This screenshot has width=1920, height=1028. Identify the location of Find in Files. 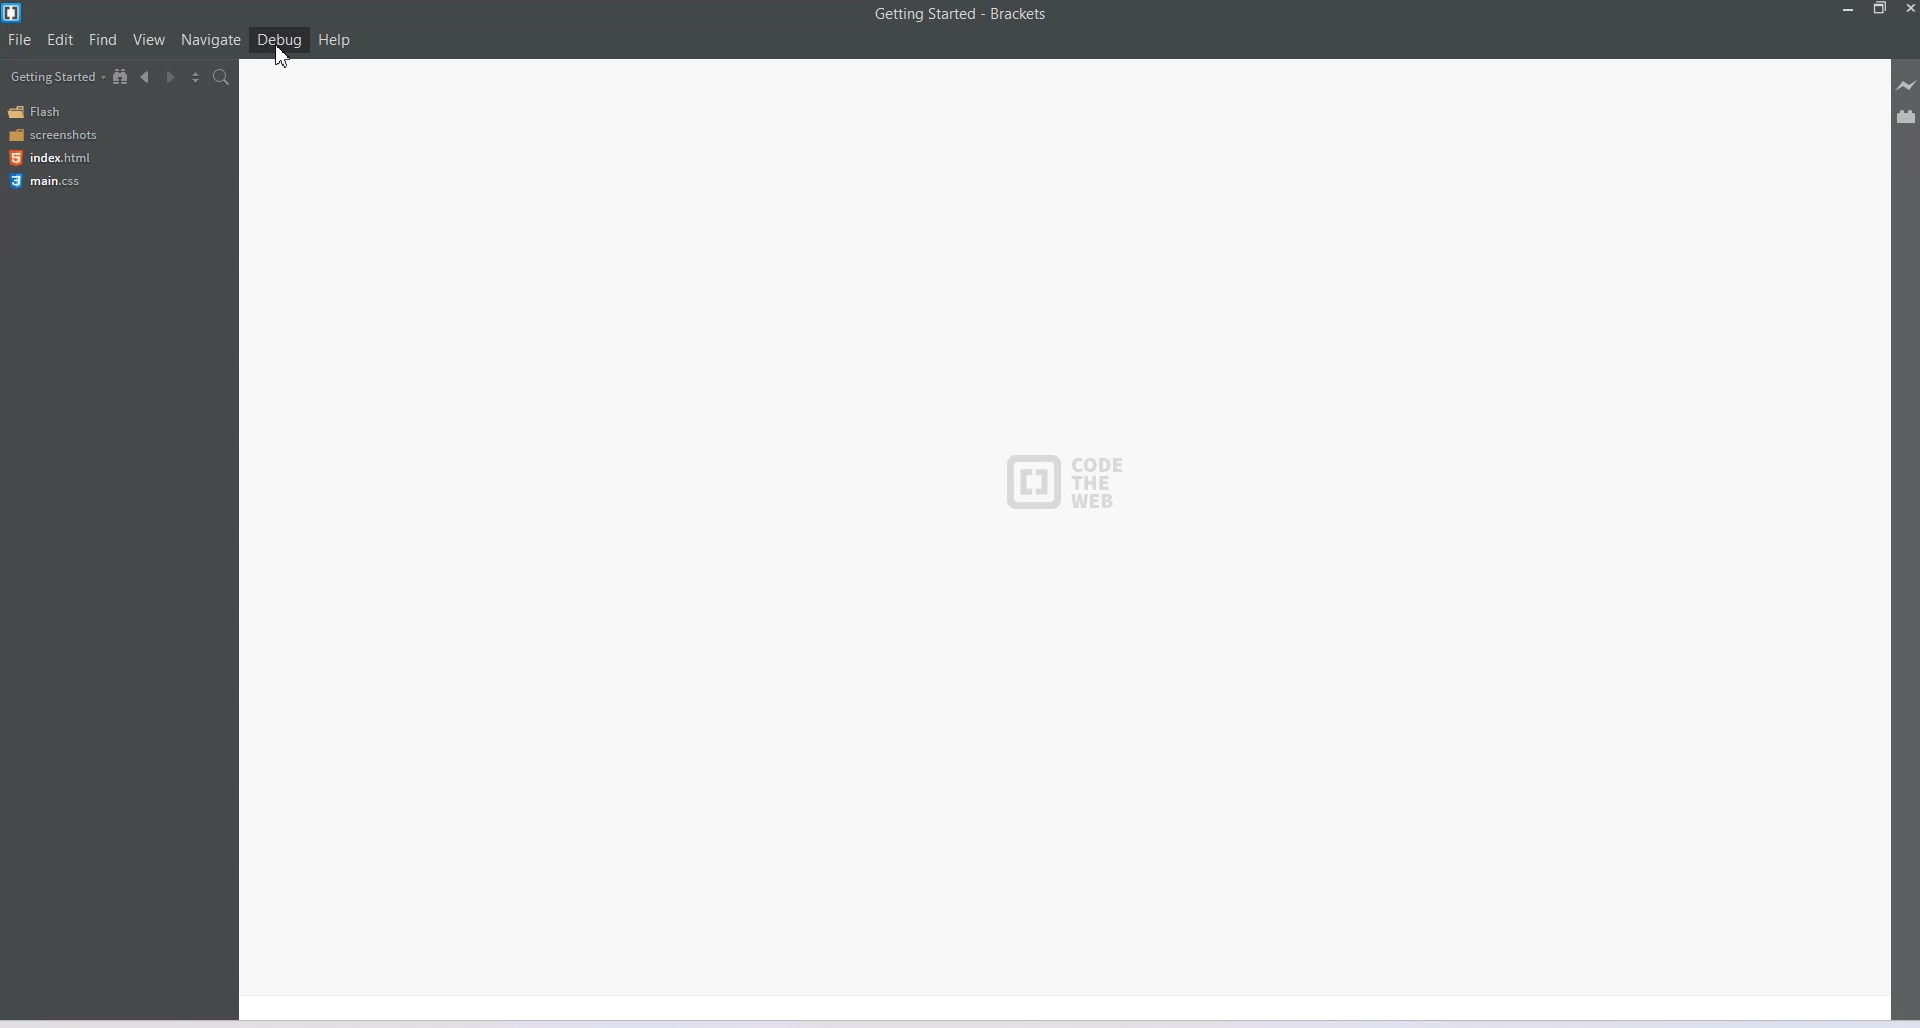
(223, 78).